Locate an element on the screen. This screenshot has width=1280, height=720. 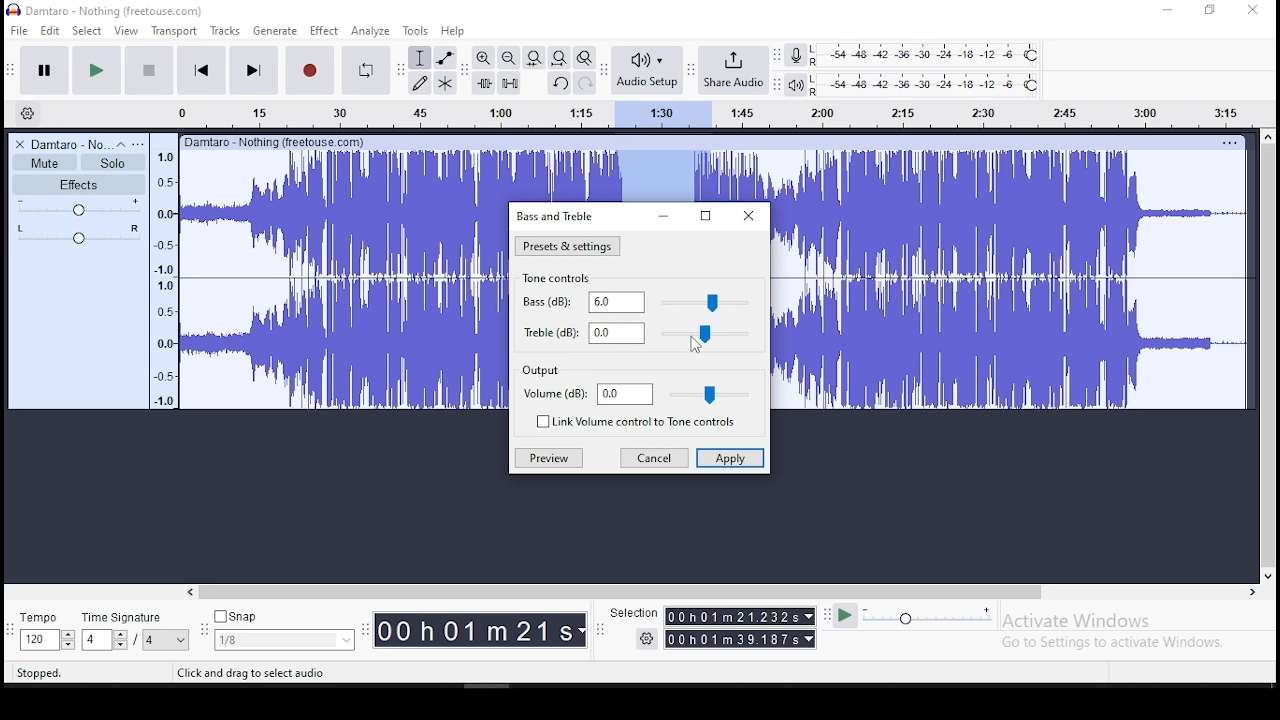
Selection is located at coordinates (632, 613).